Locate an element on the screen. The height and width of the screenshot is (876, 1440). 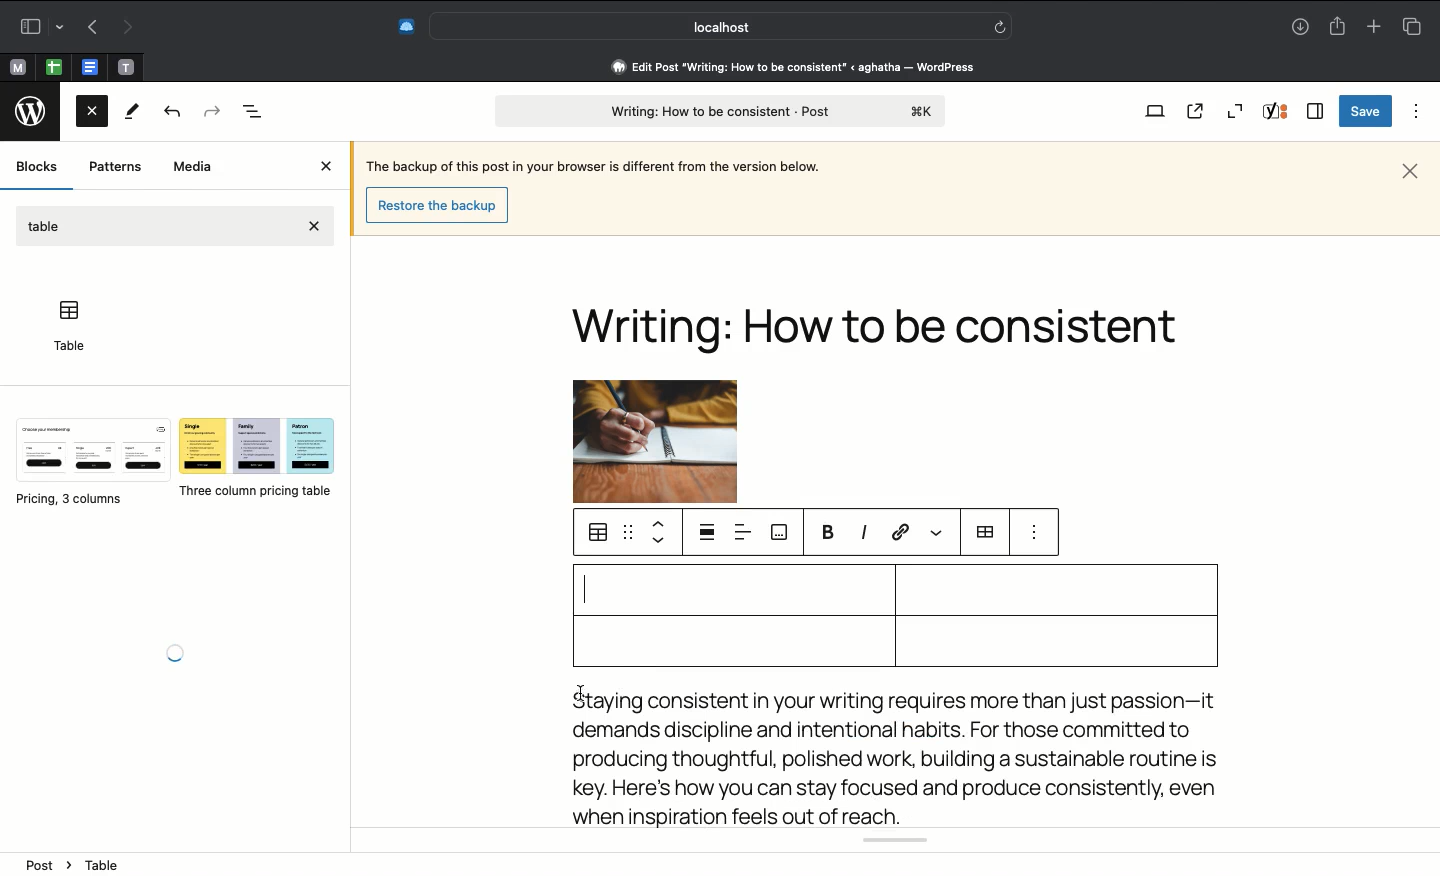
Table is located at coordinates (890, 614).